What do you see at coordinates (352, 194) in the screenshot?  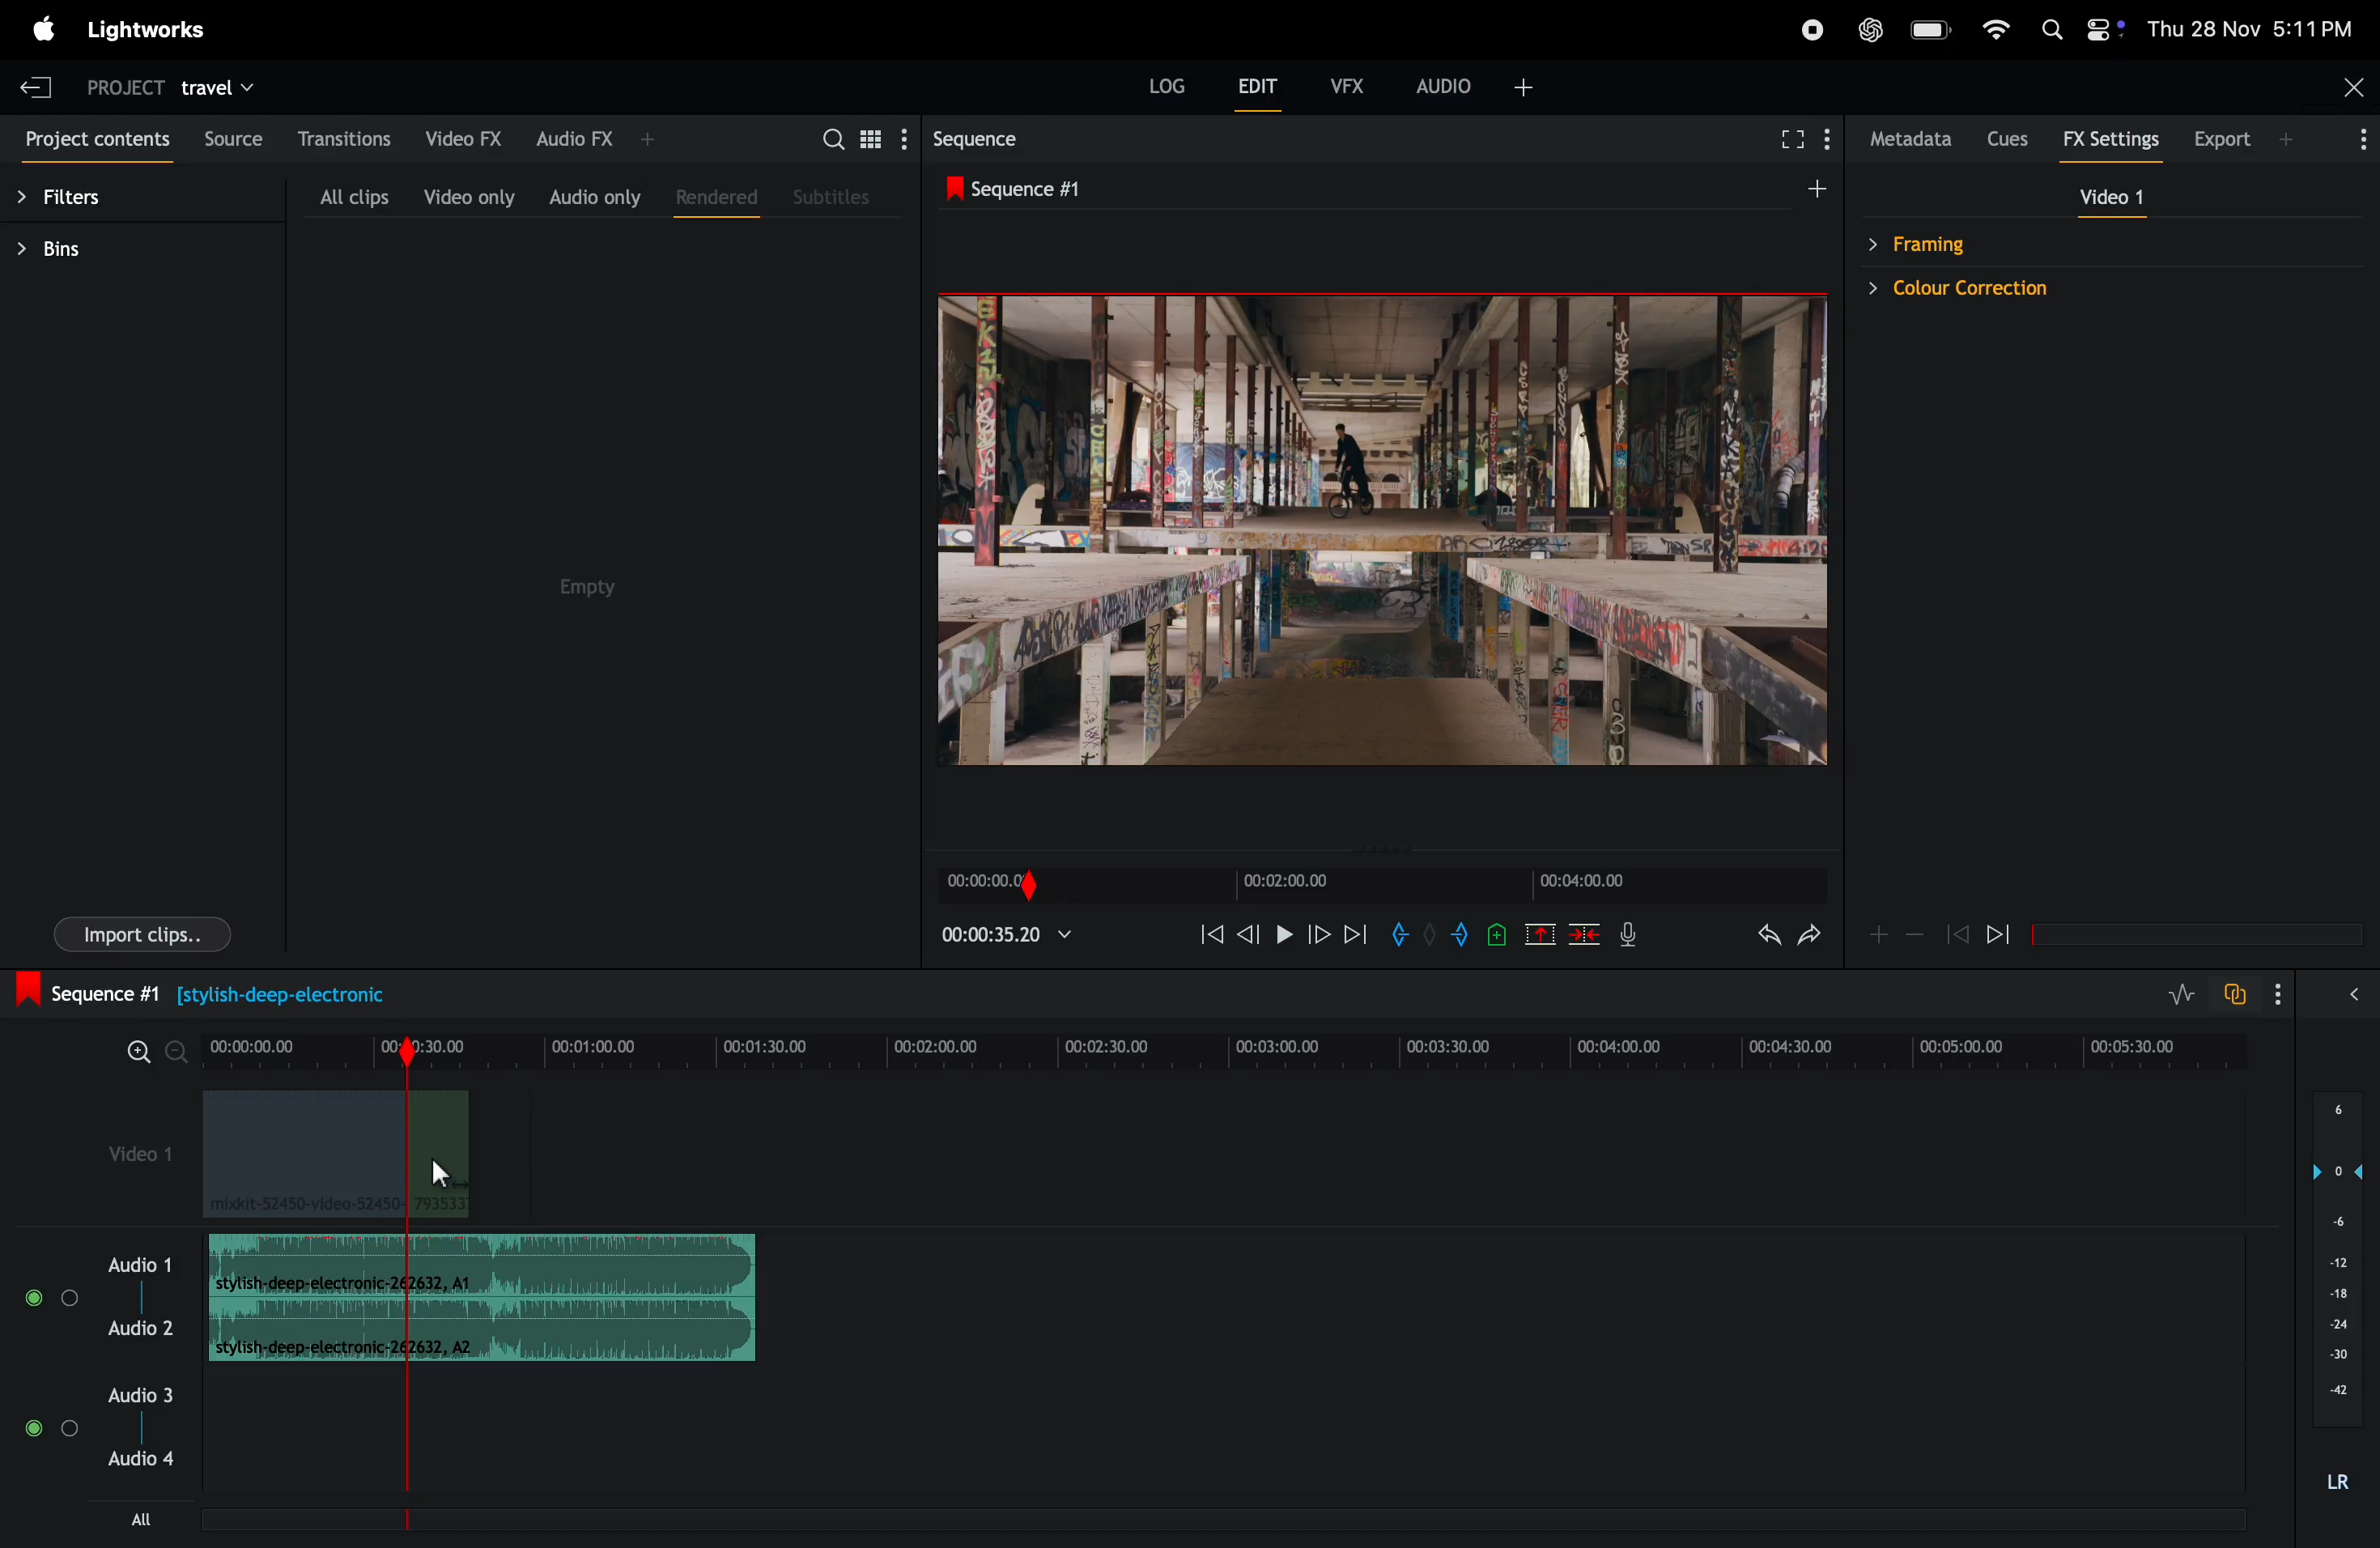 I see `all clips` at bounding box center [352, 194].